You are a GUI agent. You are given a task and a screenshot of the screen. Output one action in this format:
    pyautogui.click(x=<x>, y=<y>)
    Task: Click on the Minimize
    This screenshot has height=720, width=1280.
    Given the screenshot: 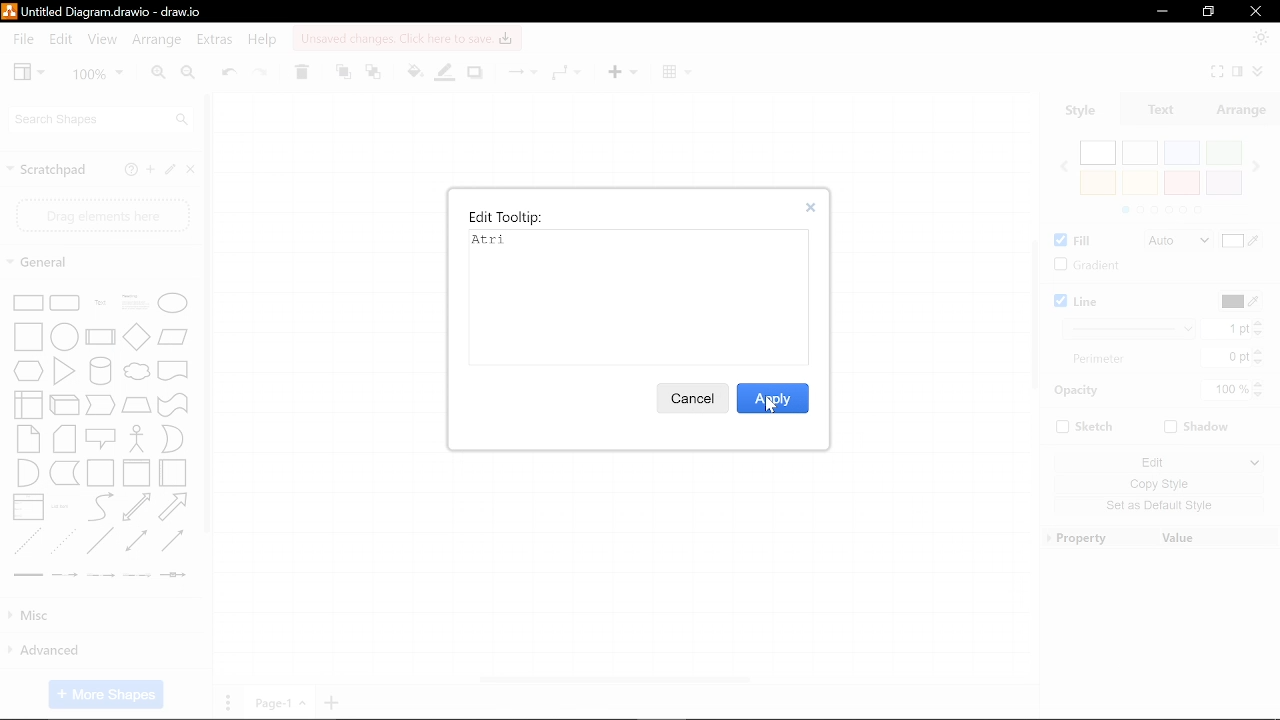 What is the action you would take?
    pyautogui.click(x=1161, y=12)
    